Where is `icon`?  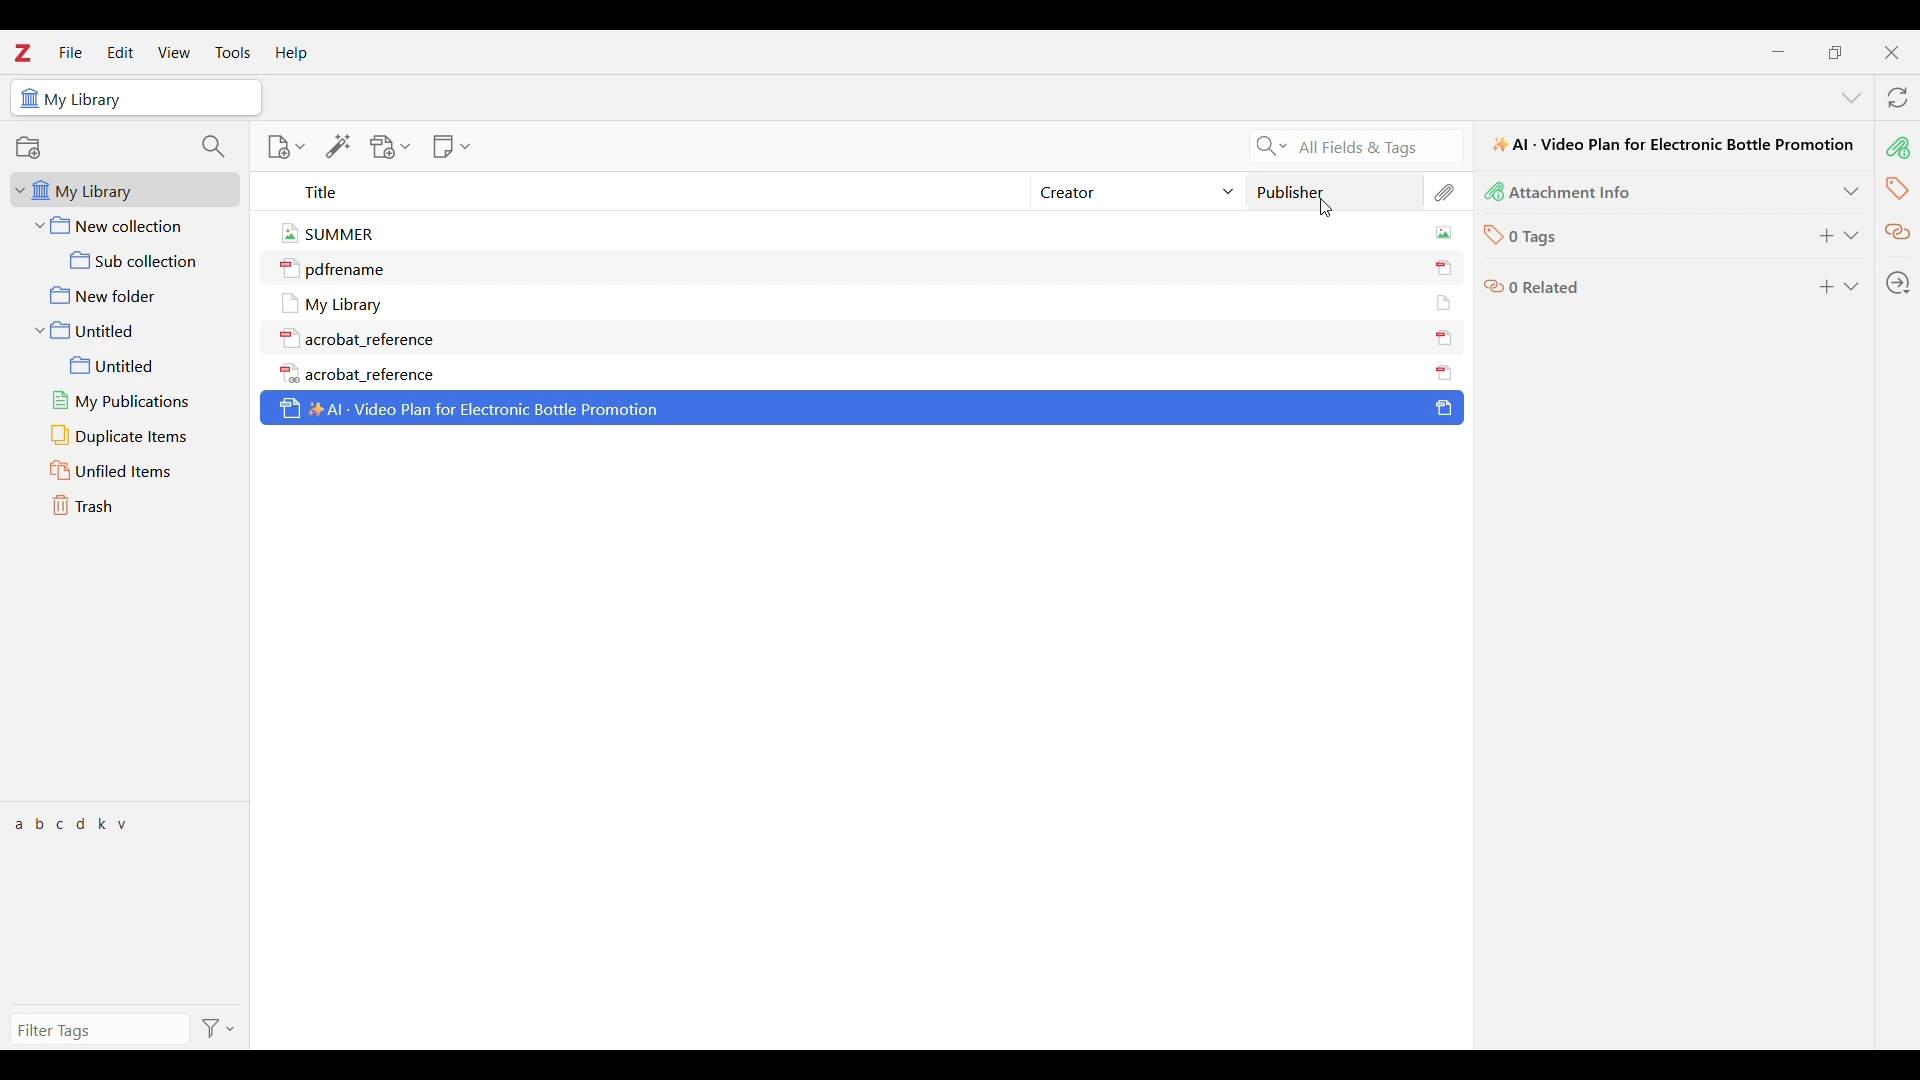 icon is located at coordinates (1442, 336).